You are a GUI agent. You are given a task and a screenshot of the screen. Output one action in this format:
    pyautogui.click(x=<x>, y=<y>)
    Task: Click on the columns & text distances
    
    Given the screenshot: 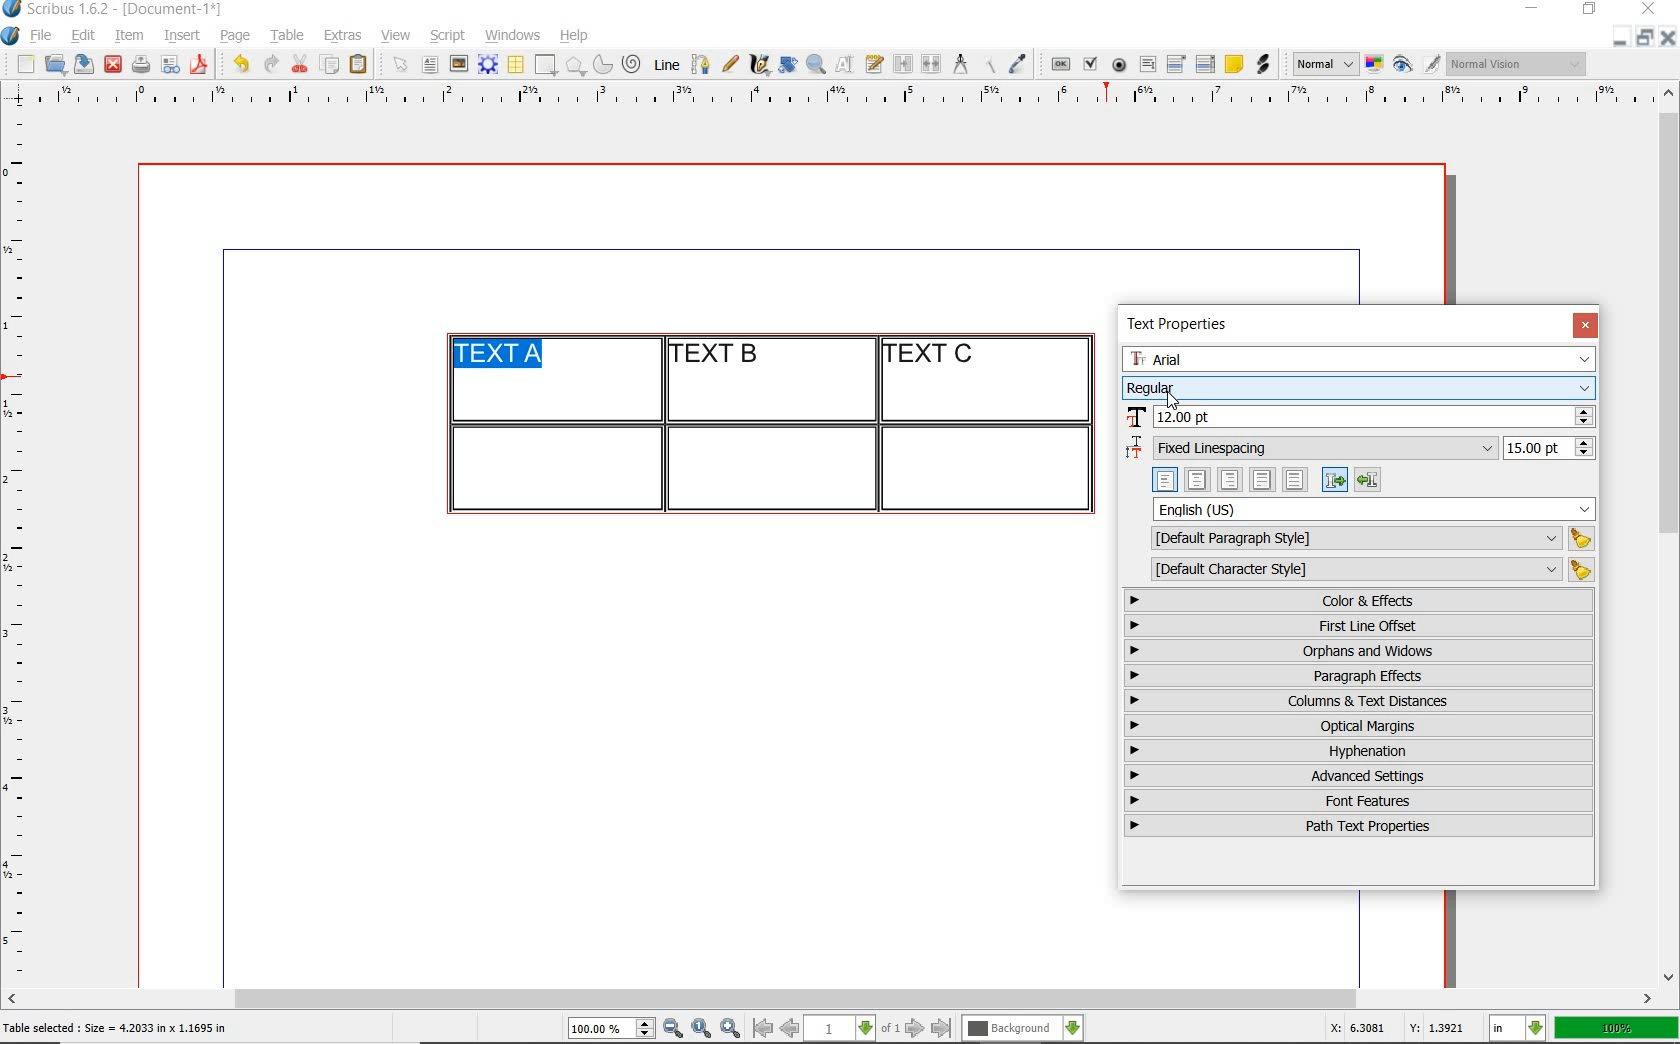 What is the action you would take?
    pyautogui.click(x=1363, y=701)
    